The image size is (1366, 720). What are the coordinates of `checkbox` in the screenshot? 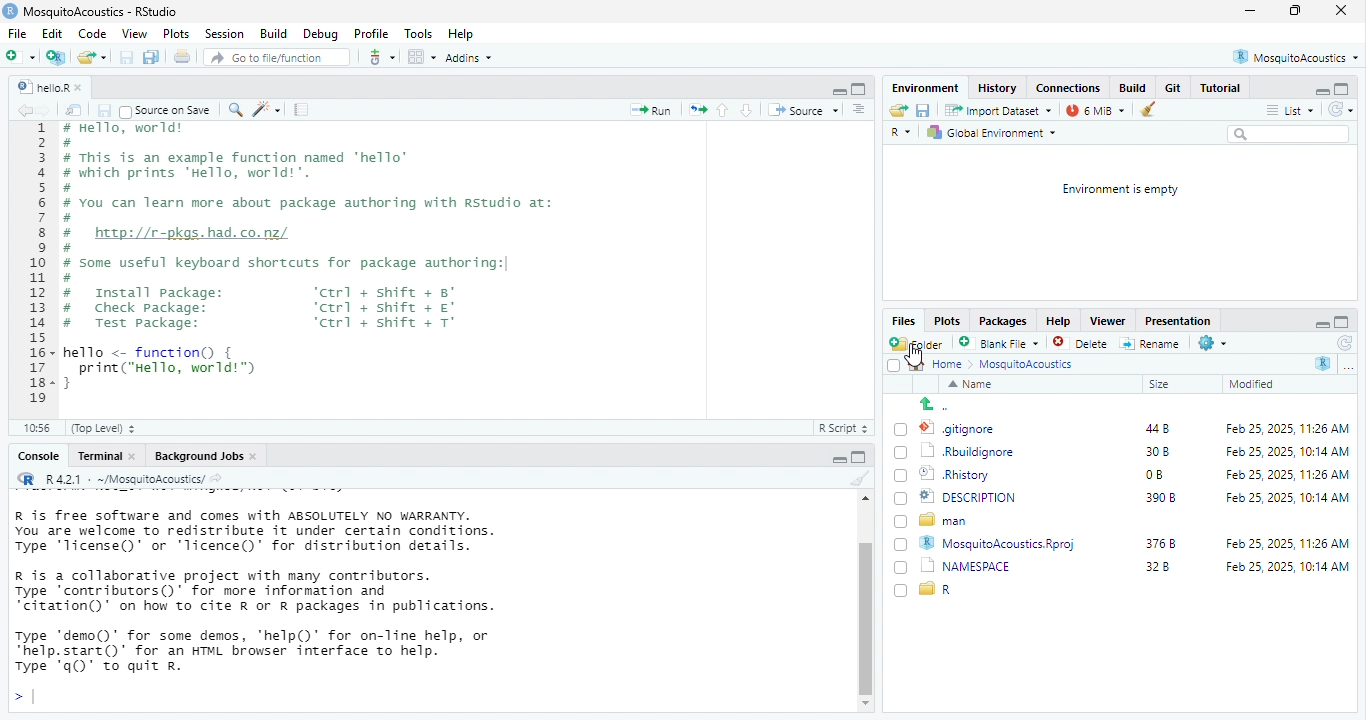 It's located at (901, 453).